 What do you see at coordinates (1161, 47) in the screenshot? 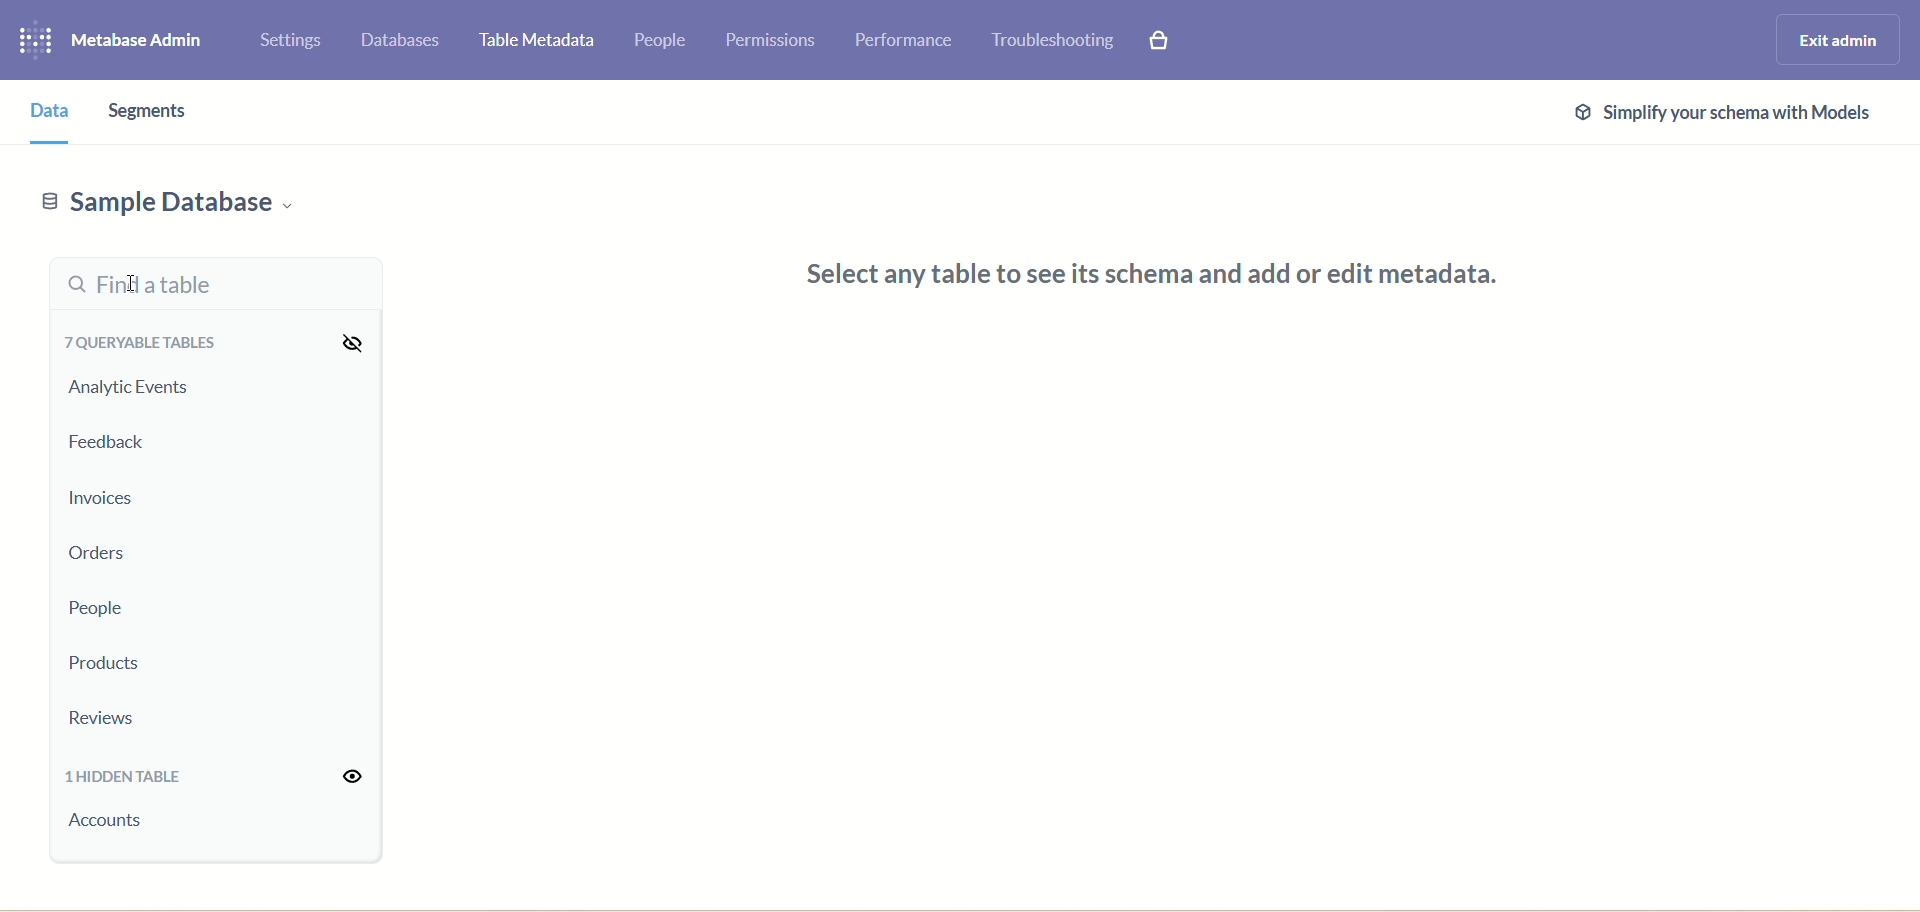
I see `paid features` at bounding box center [1161, 47].